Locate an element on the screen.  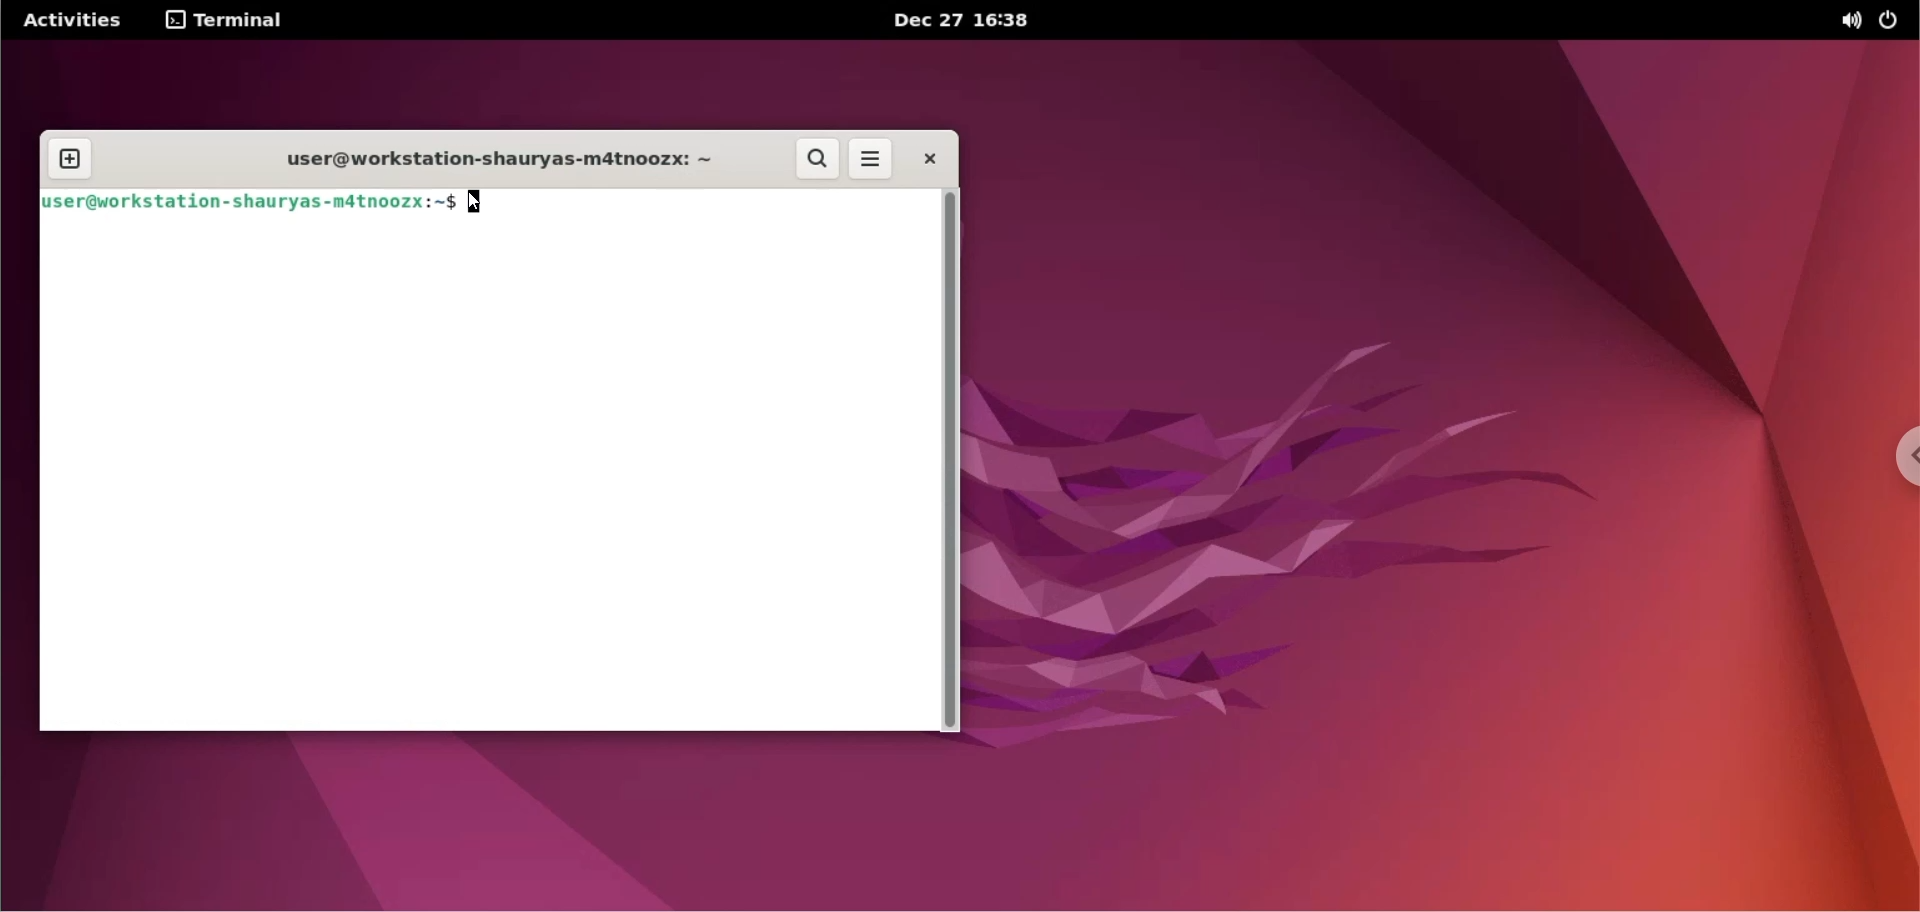
power is located at coordinates (1893, 19).